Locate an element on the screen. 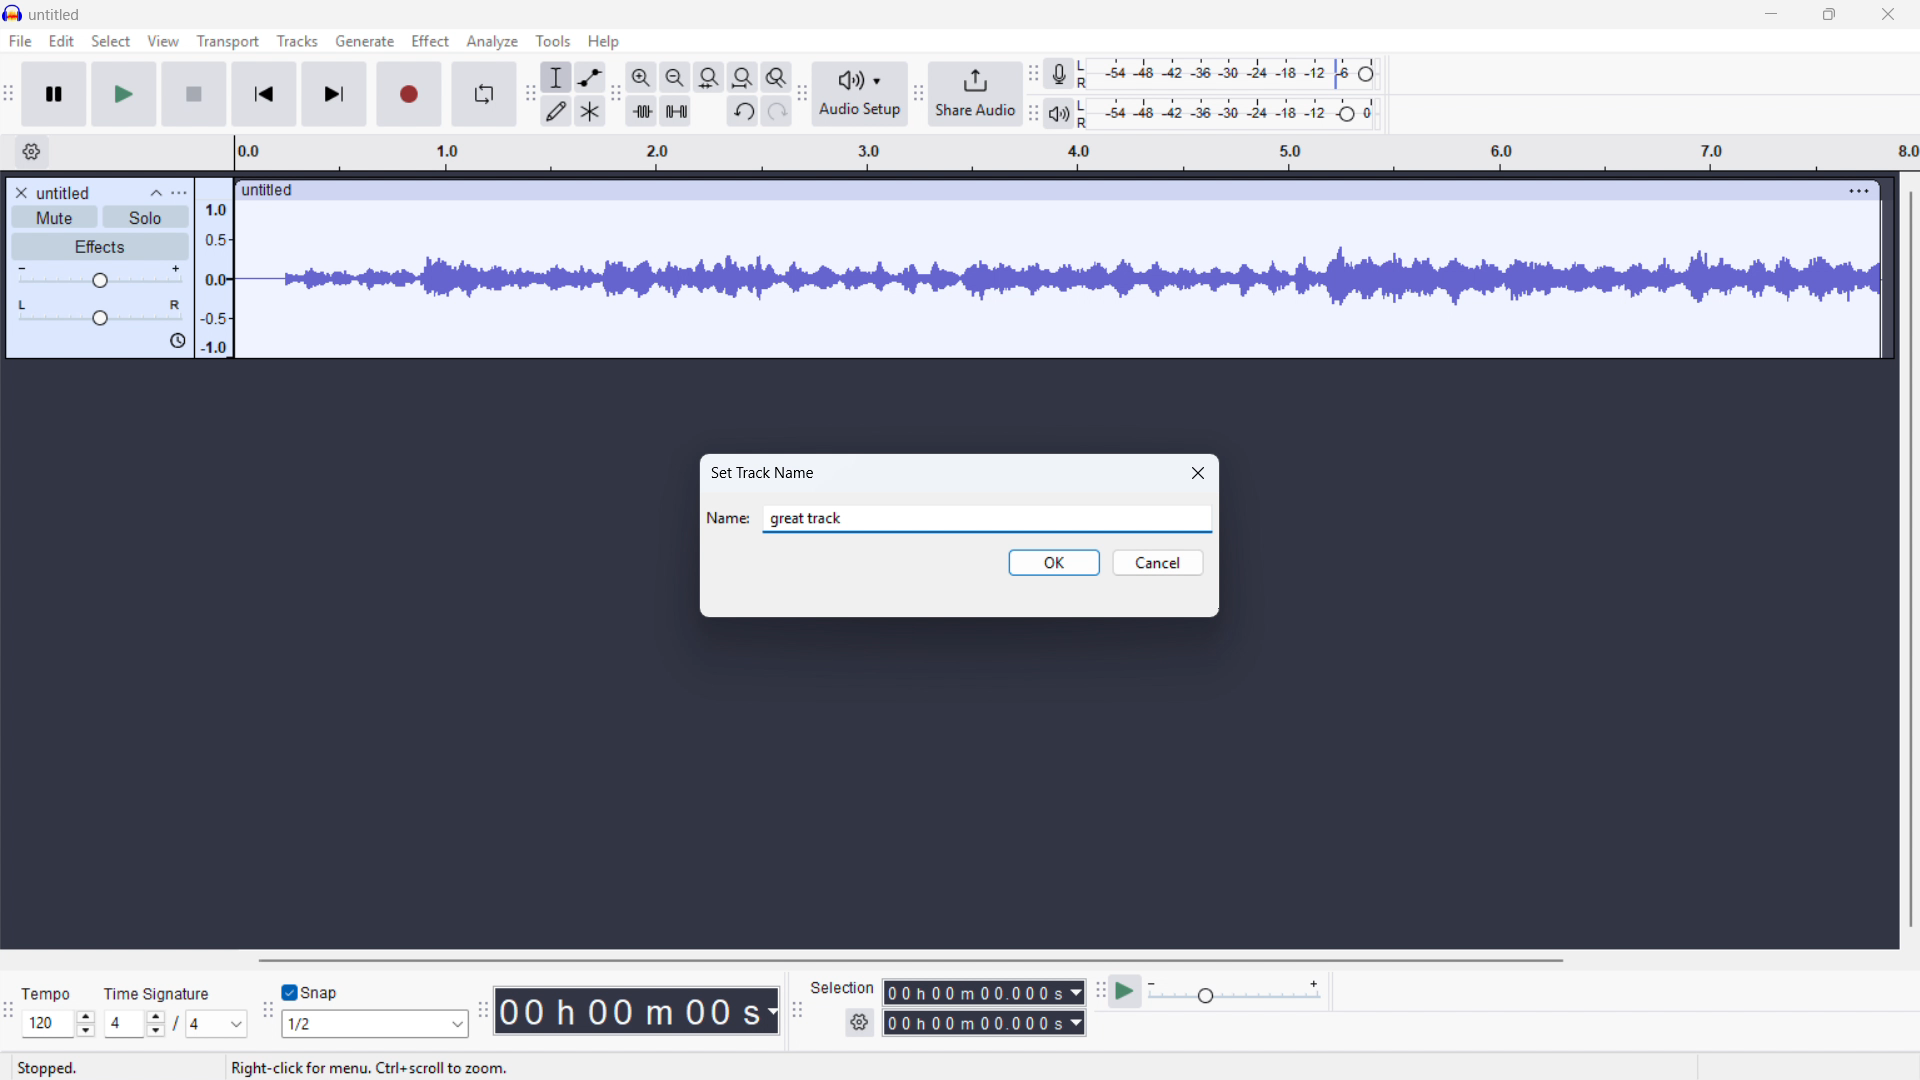 The height and width of the screenshot is (1080, 1920). Gain  is located at coordinates (101, 275).